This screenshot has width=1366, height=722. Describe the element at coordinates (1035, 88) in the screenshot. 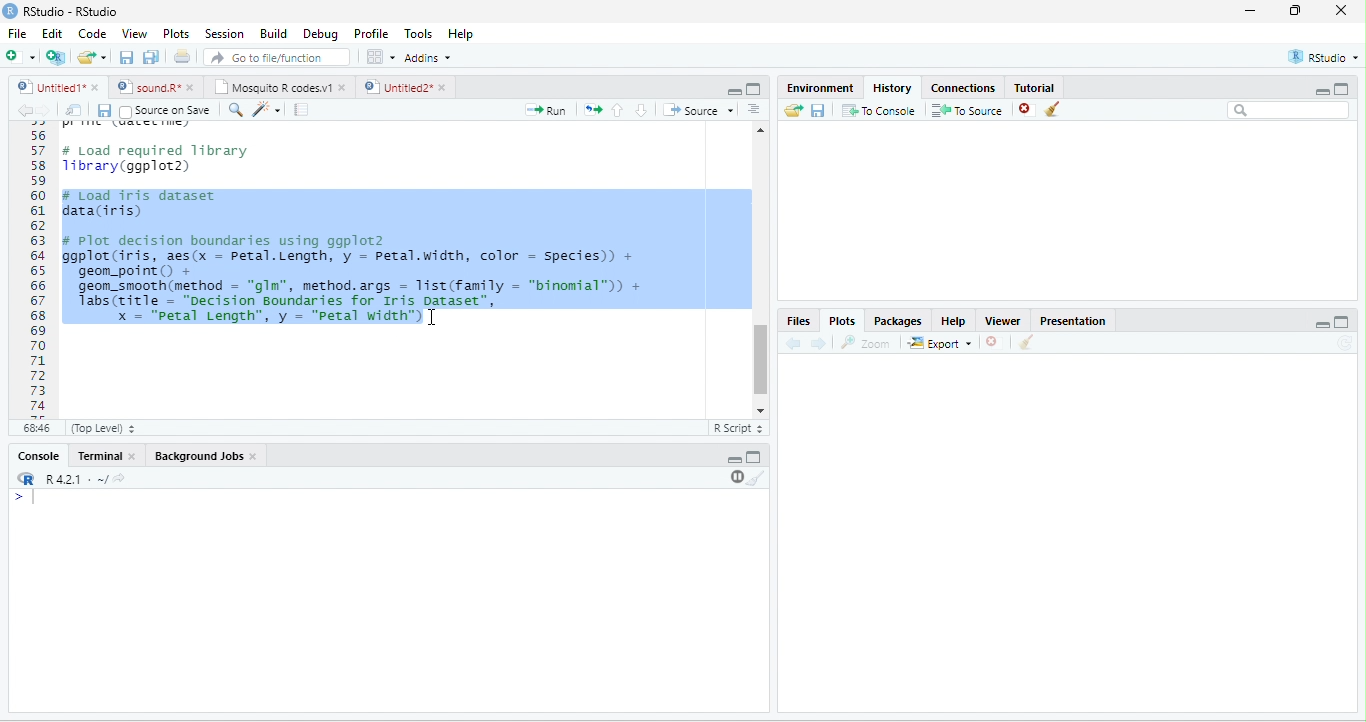

I see `Tutorial` at that location.